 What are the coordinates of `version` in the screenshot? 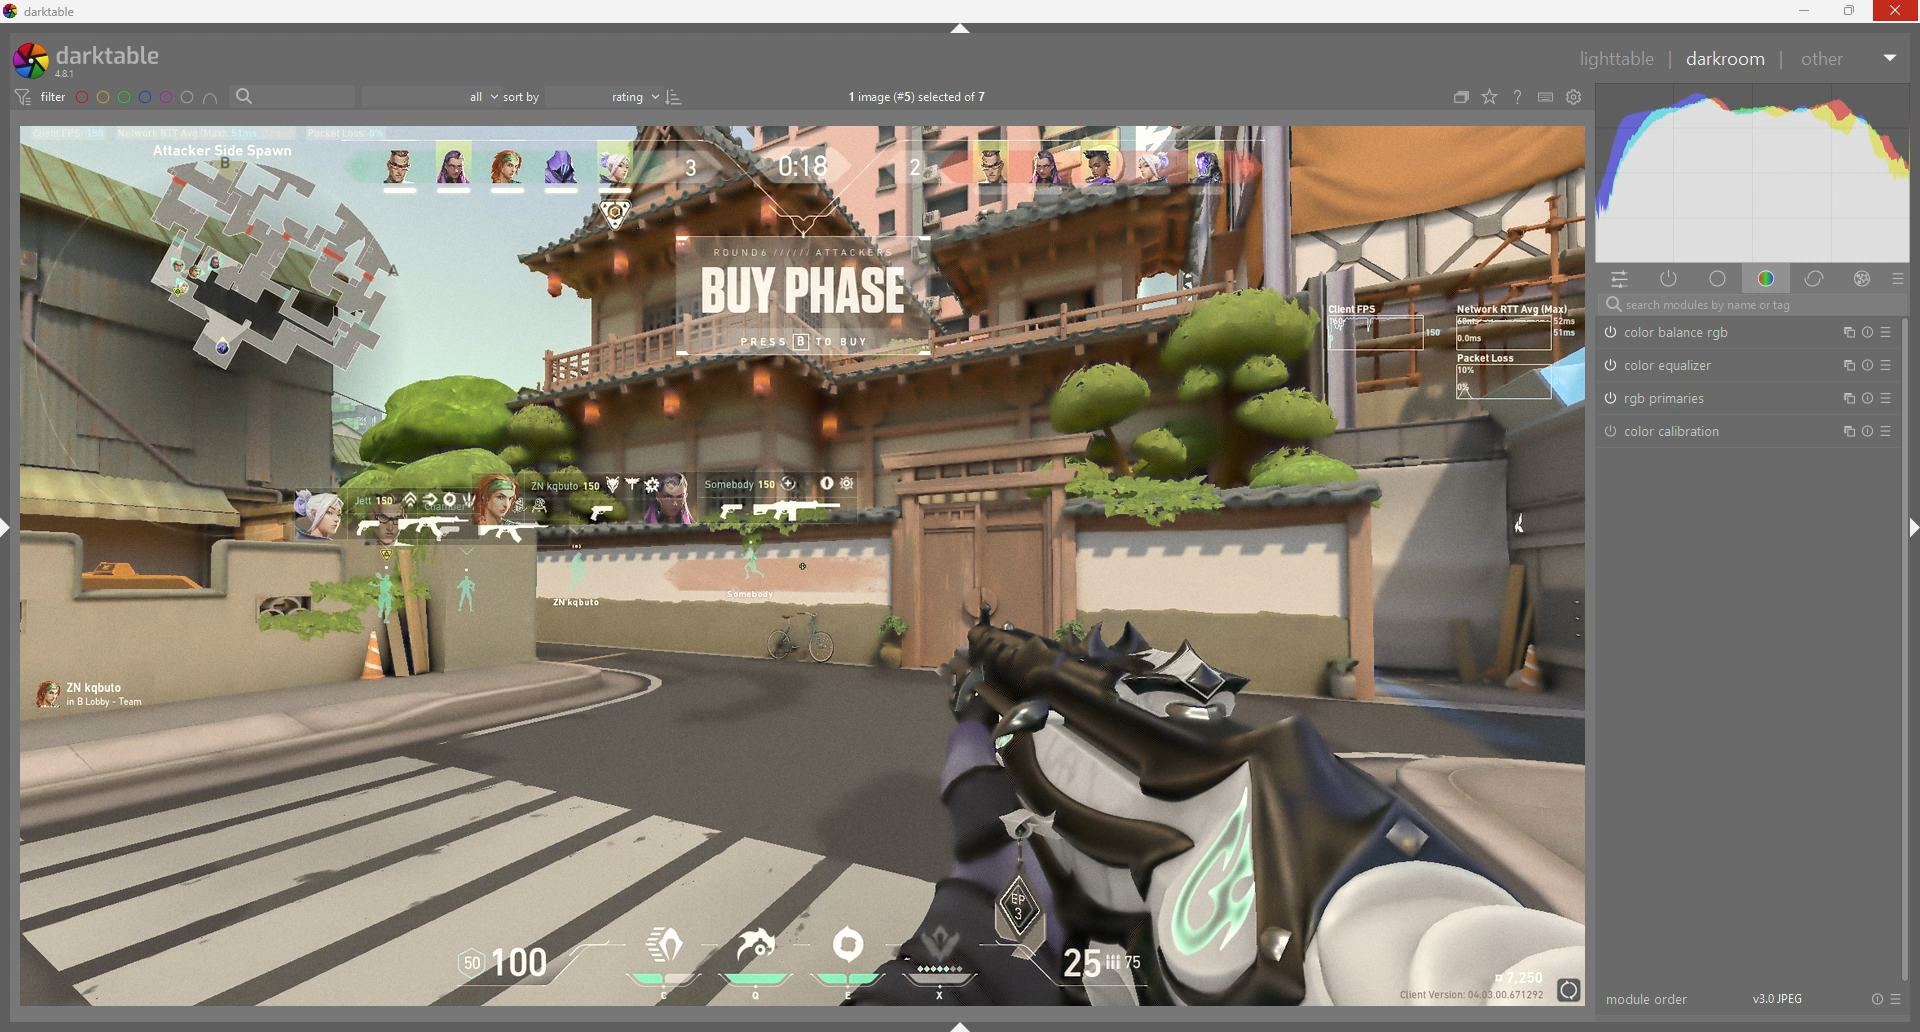 It's located at (1779, 997).